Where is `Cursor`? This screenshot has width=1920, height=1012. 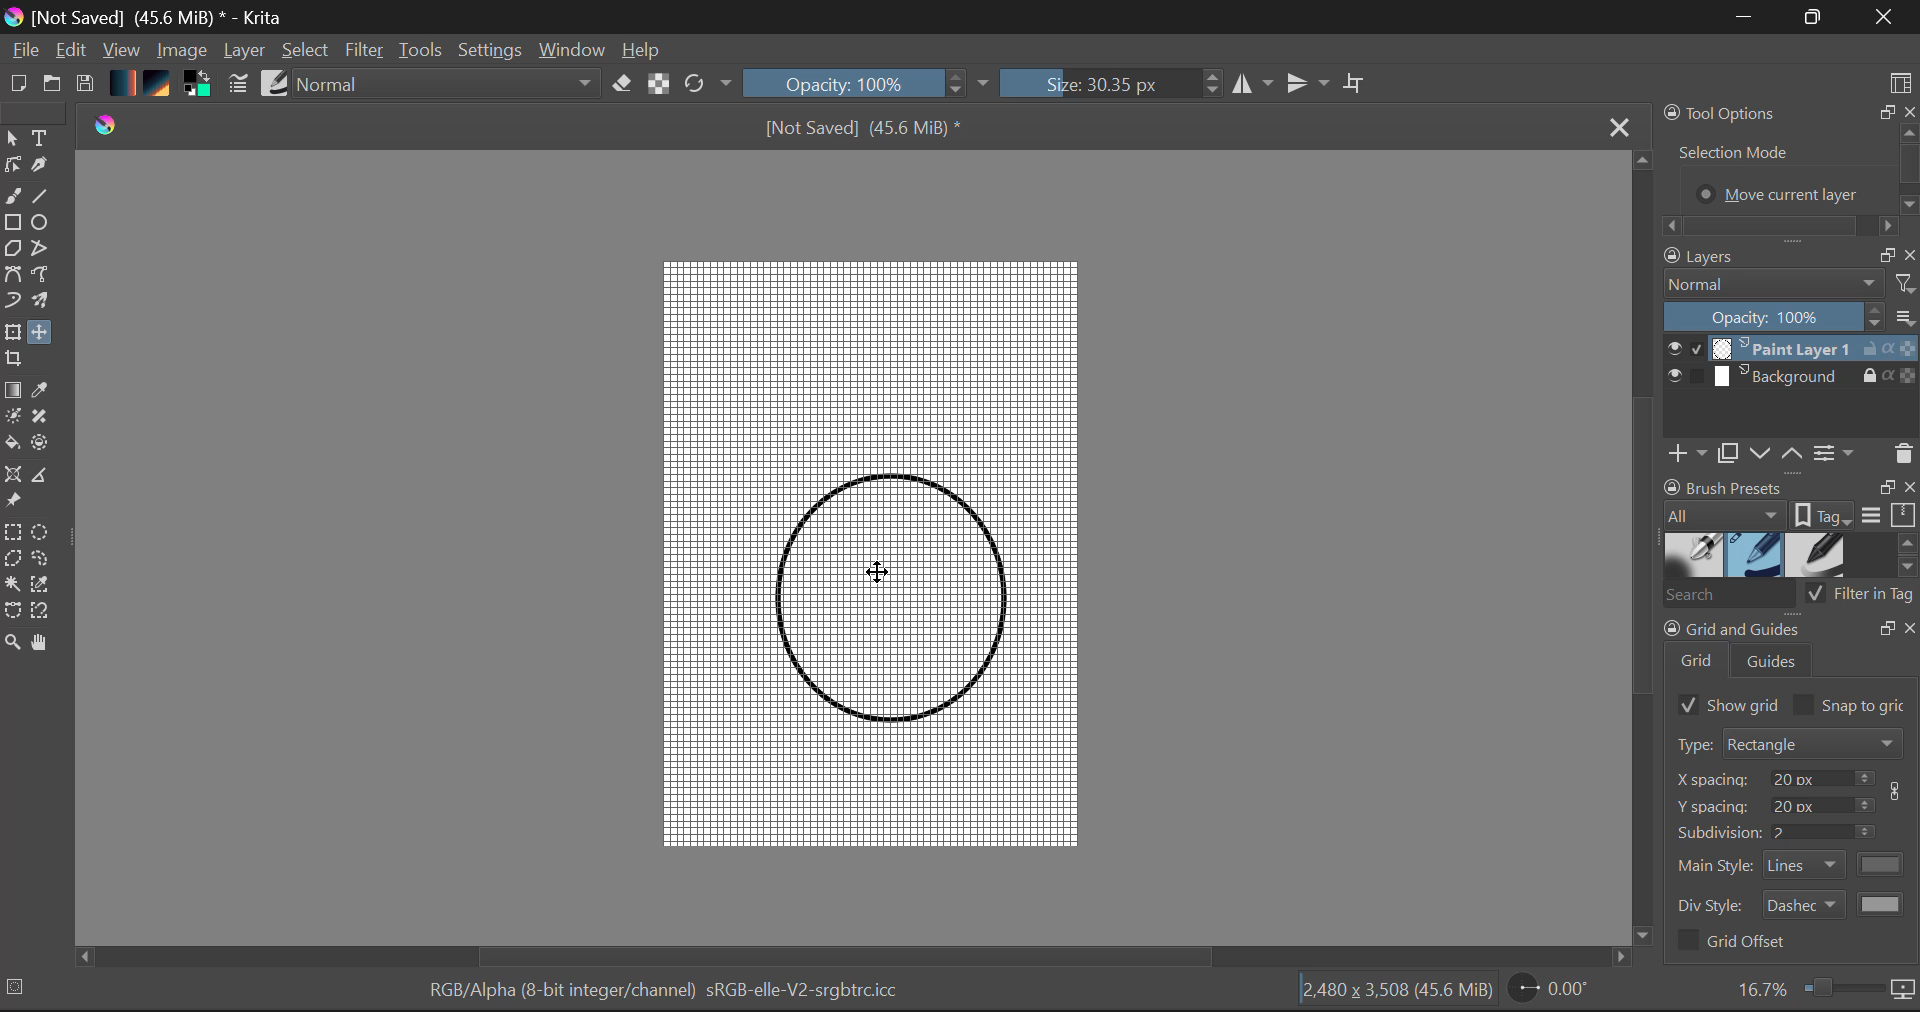
Cursor is located at coordinates (880, 574).